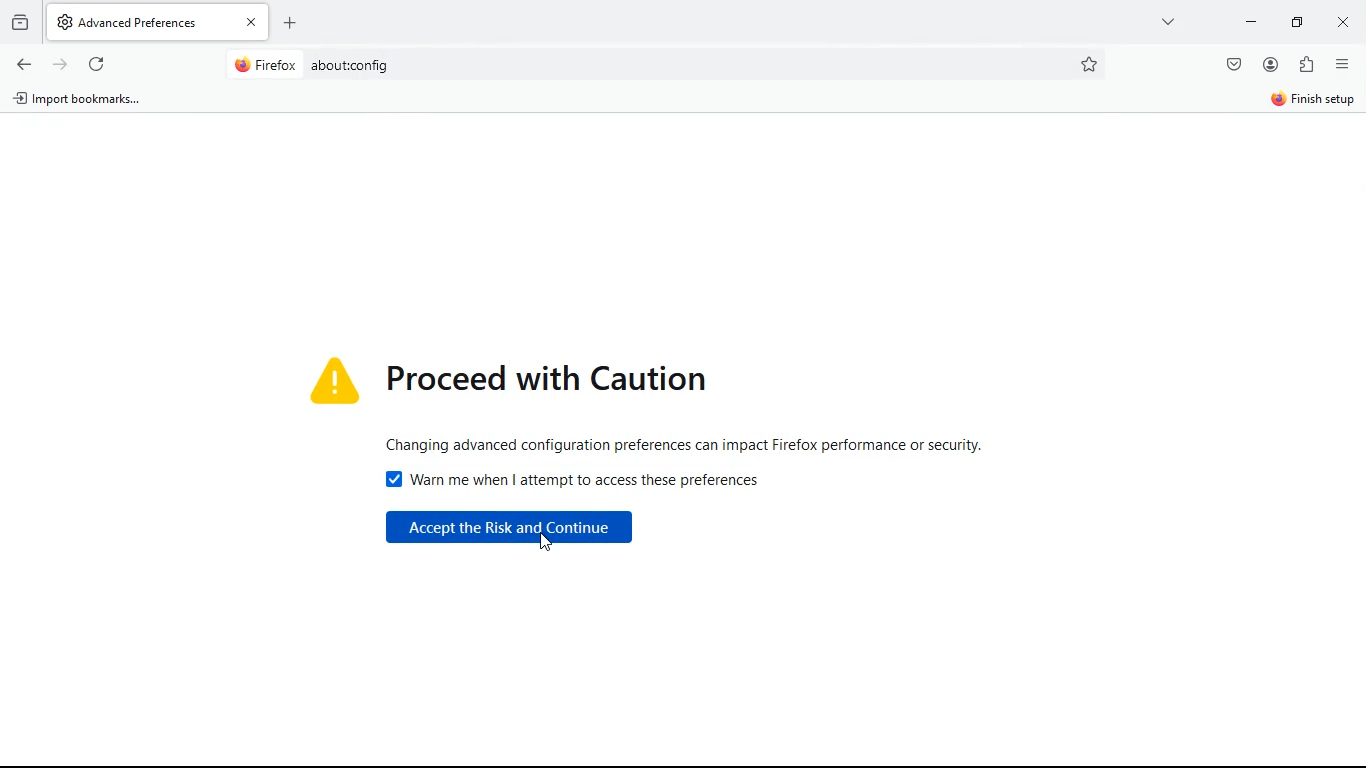 Image resolution: width=1366 pixels, height=768 pixels. What do you see at coordinates (62, 64) in the screenshot?
I see `forward` at bounding box center [62, 64].